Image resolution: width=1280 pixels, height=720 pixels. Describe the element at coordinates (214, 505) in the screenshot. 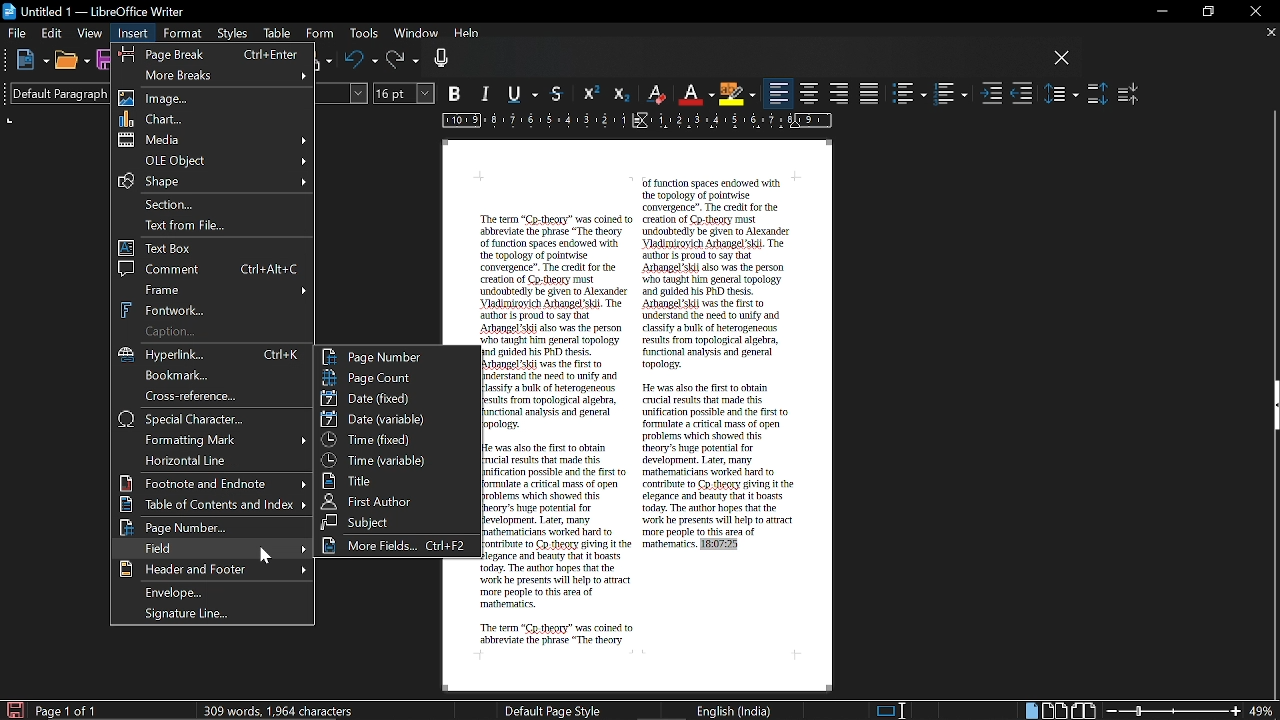

I see `Table of contents and index` at that location.